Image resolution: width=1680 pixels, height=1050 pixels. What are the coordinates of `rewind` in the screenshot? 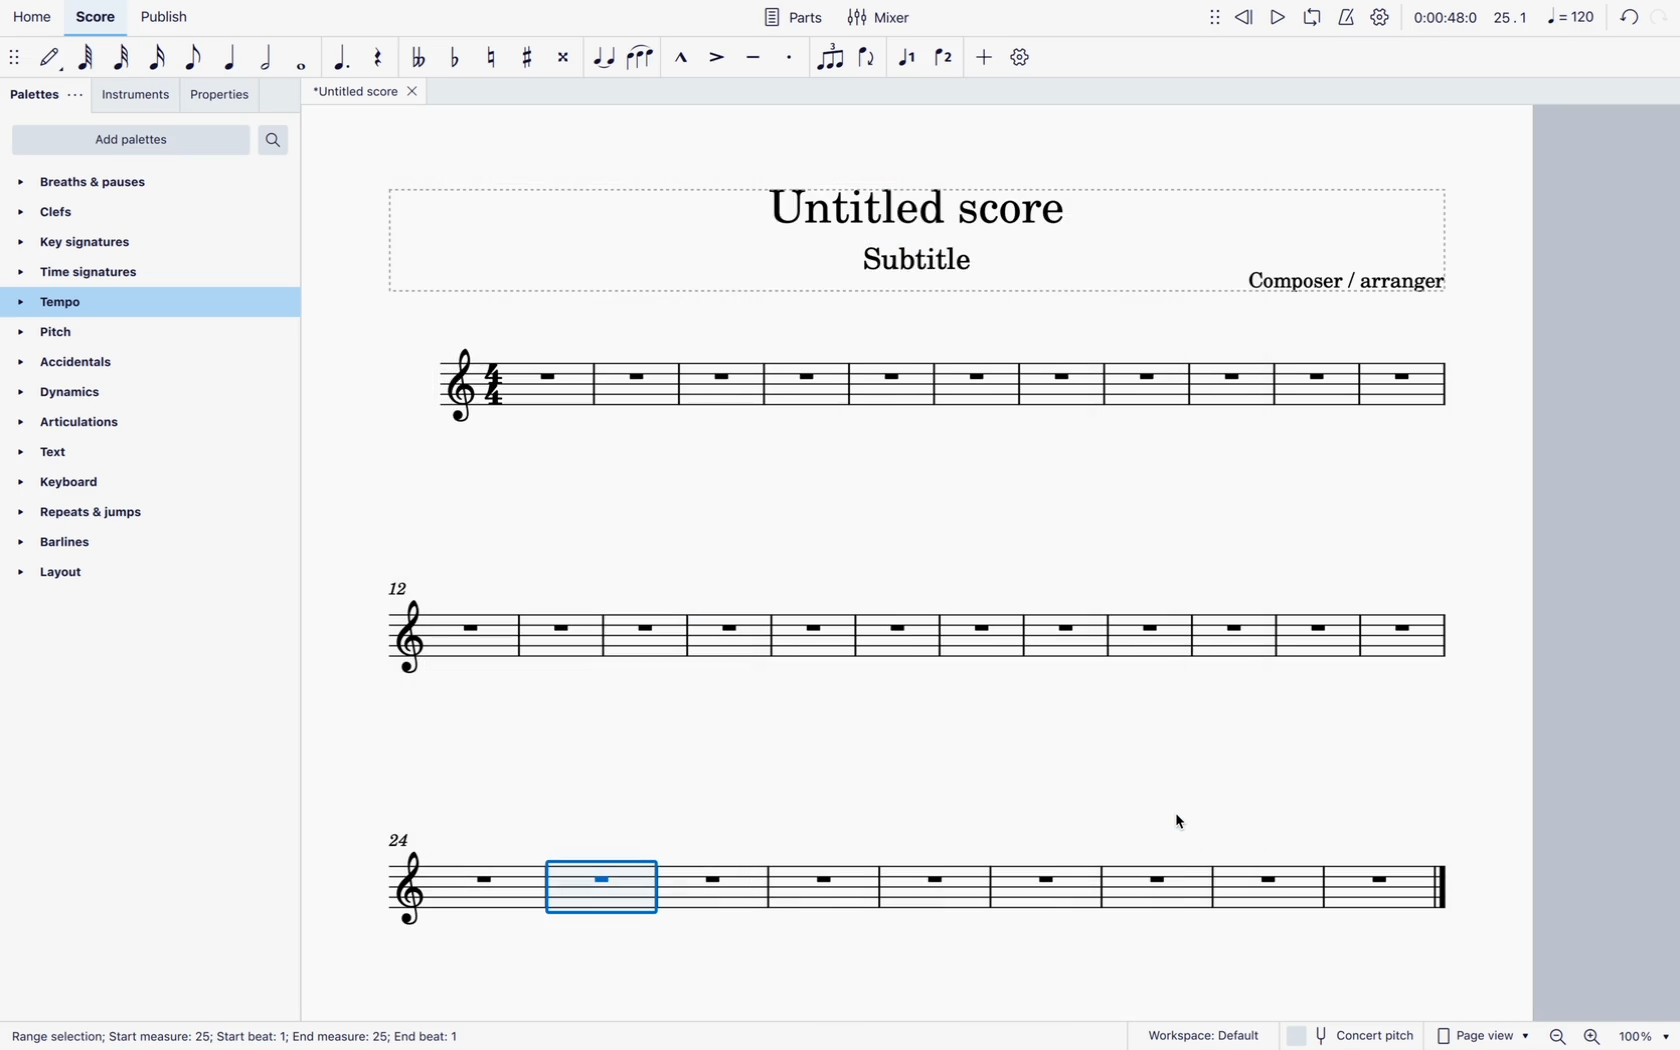 It's located at (1246, 16).